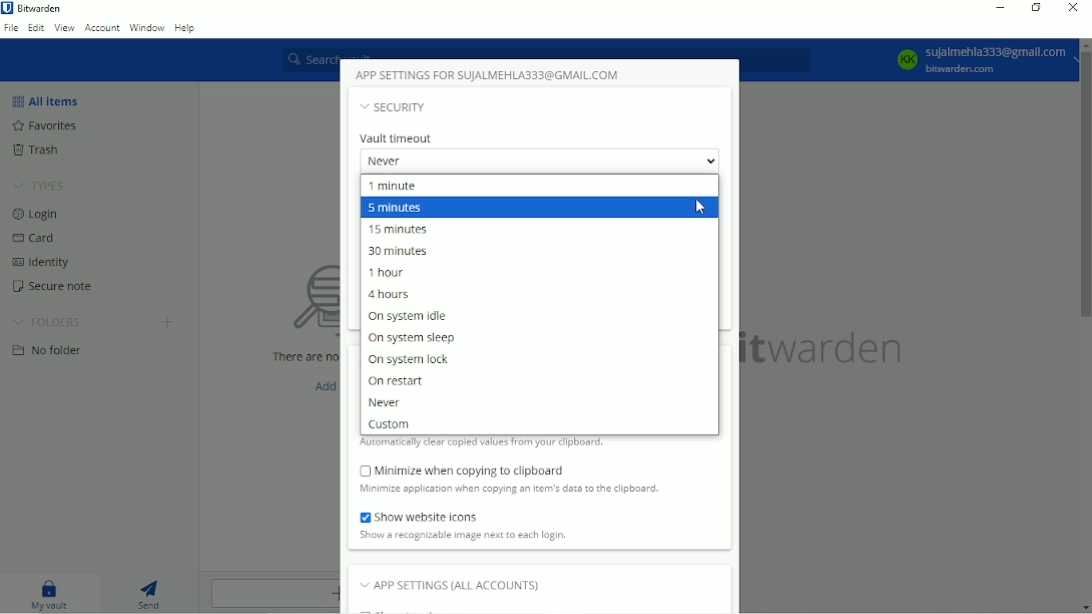  I want to click on Never, so click(384, 403).